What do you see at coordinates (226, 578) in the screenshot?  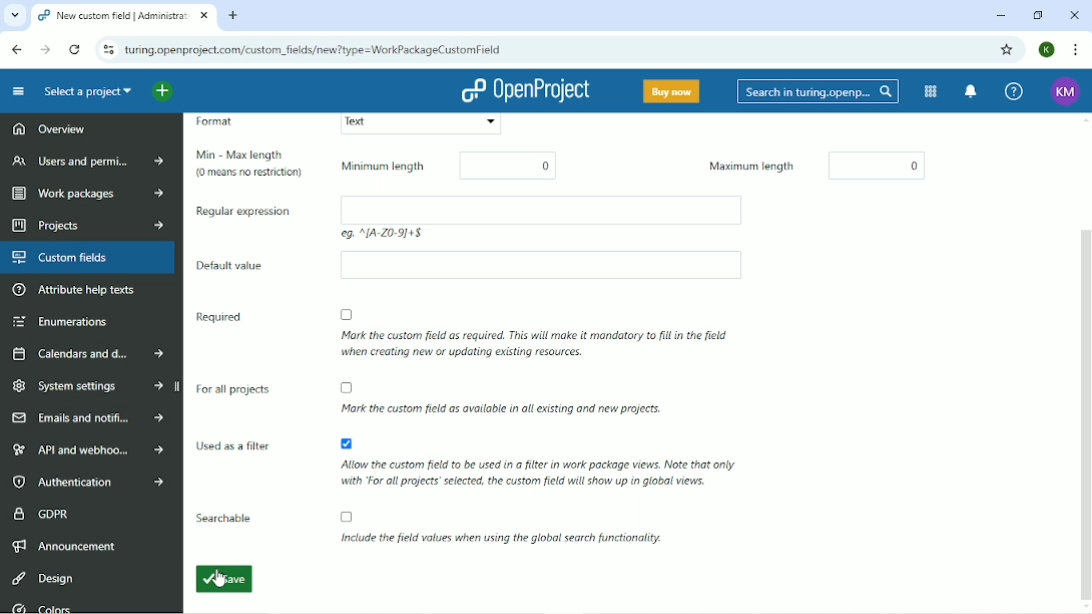 I see `Save` at bounding box center [226, 578].